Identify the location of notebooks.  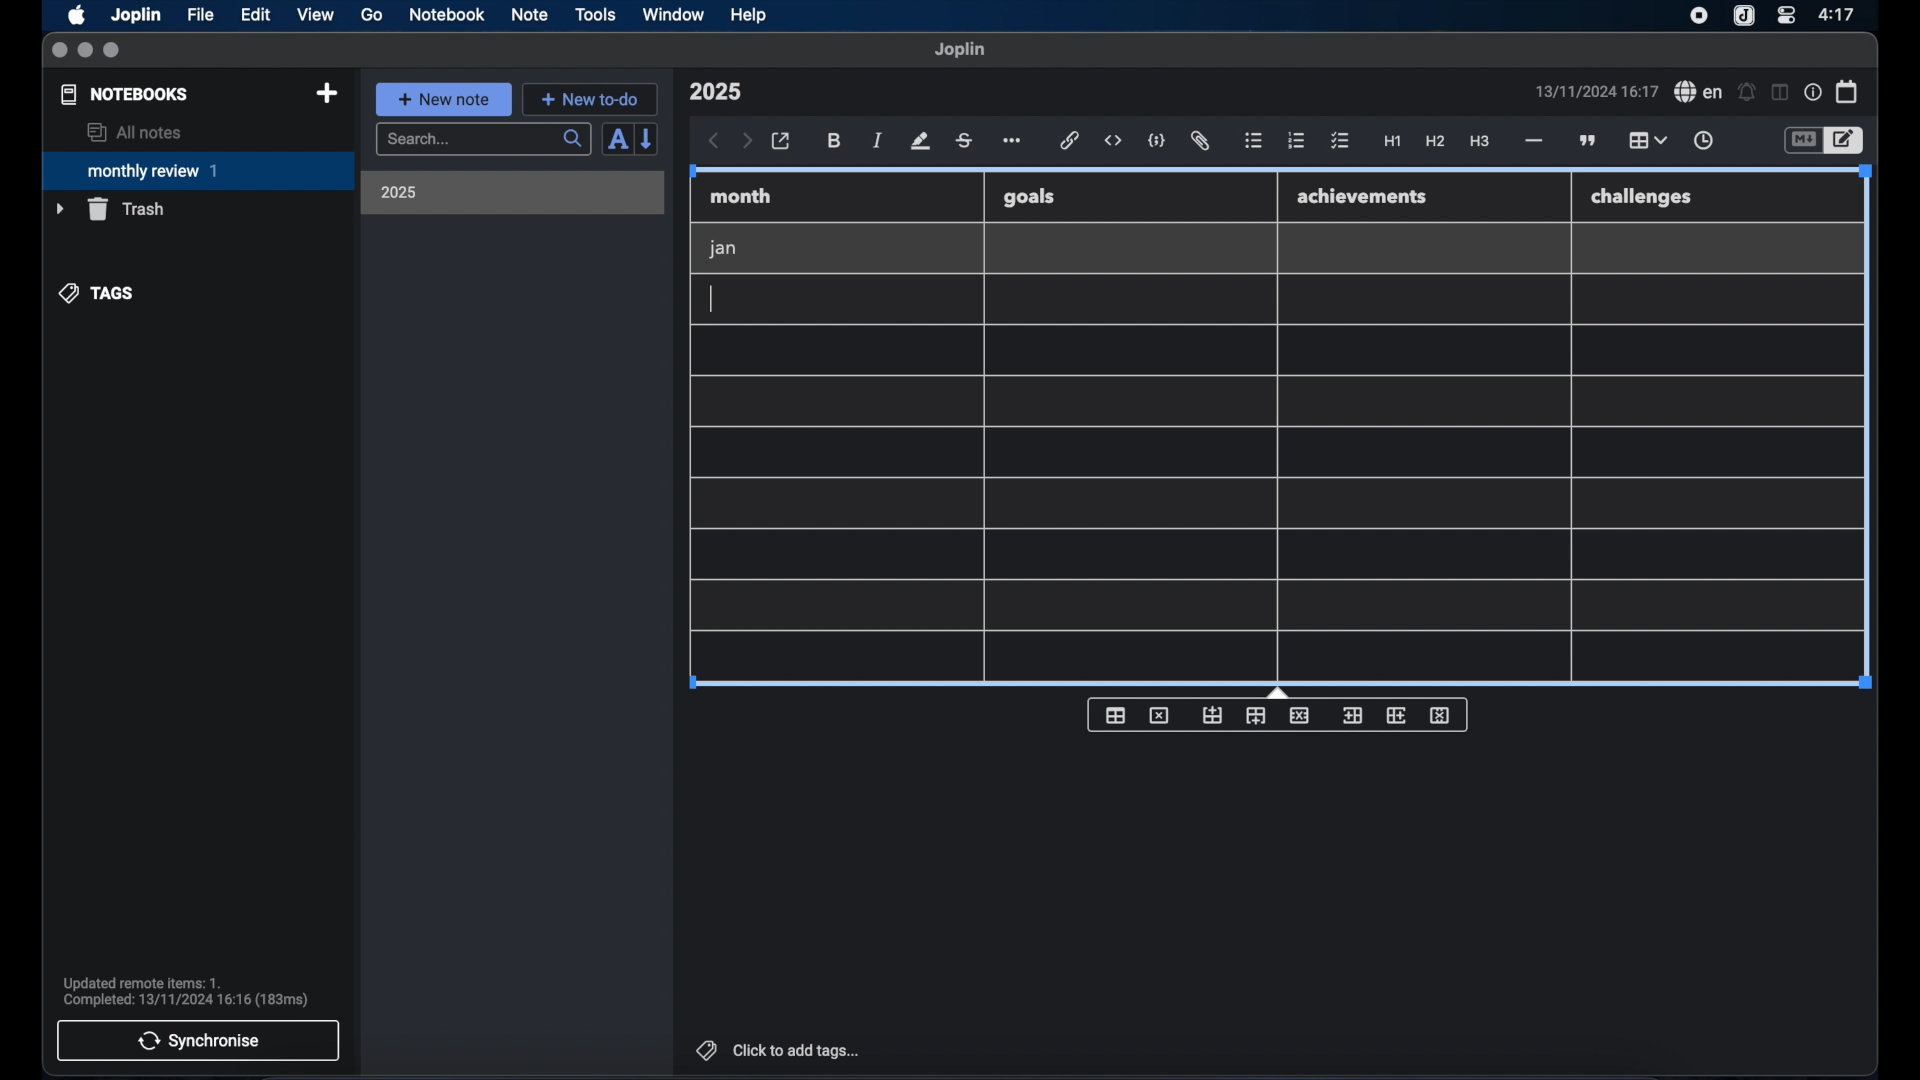
(125, 94).